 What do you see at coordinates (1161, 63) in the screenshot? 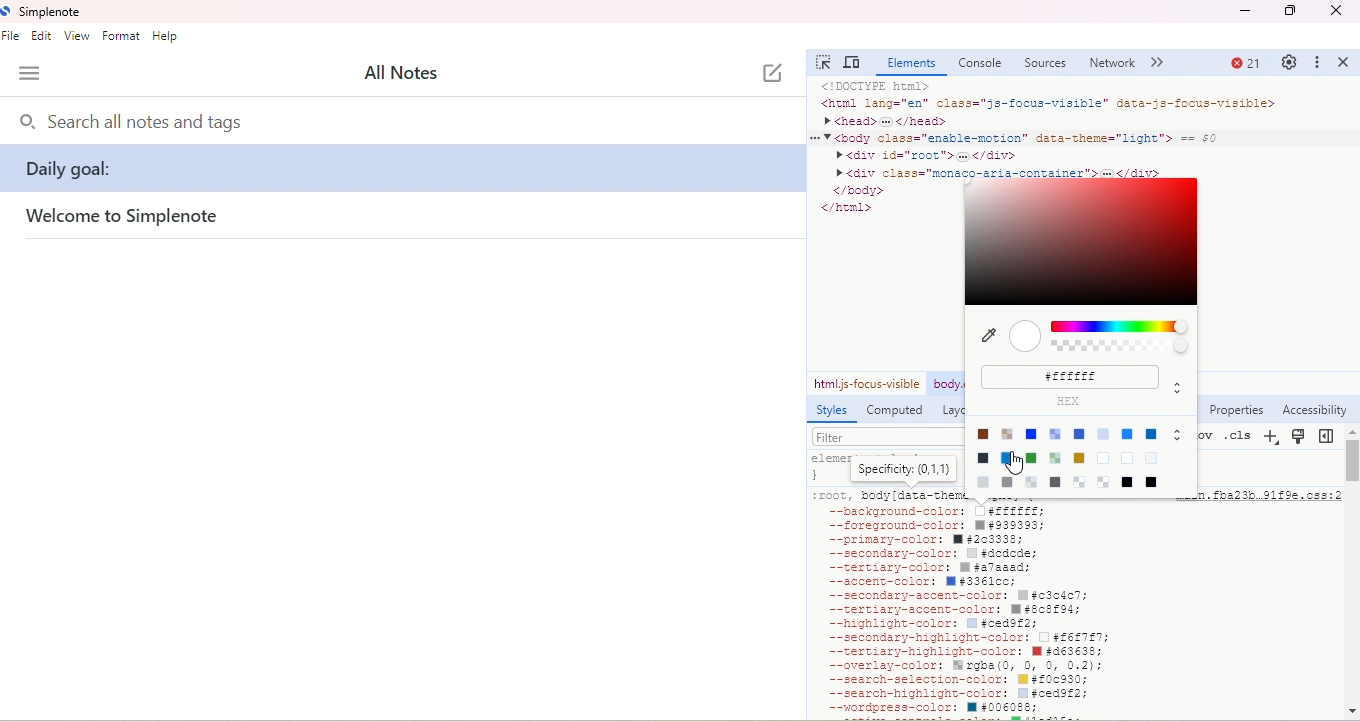
I see `more tabs` at bounding box center [1161, 63].